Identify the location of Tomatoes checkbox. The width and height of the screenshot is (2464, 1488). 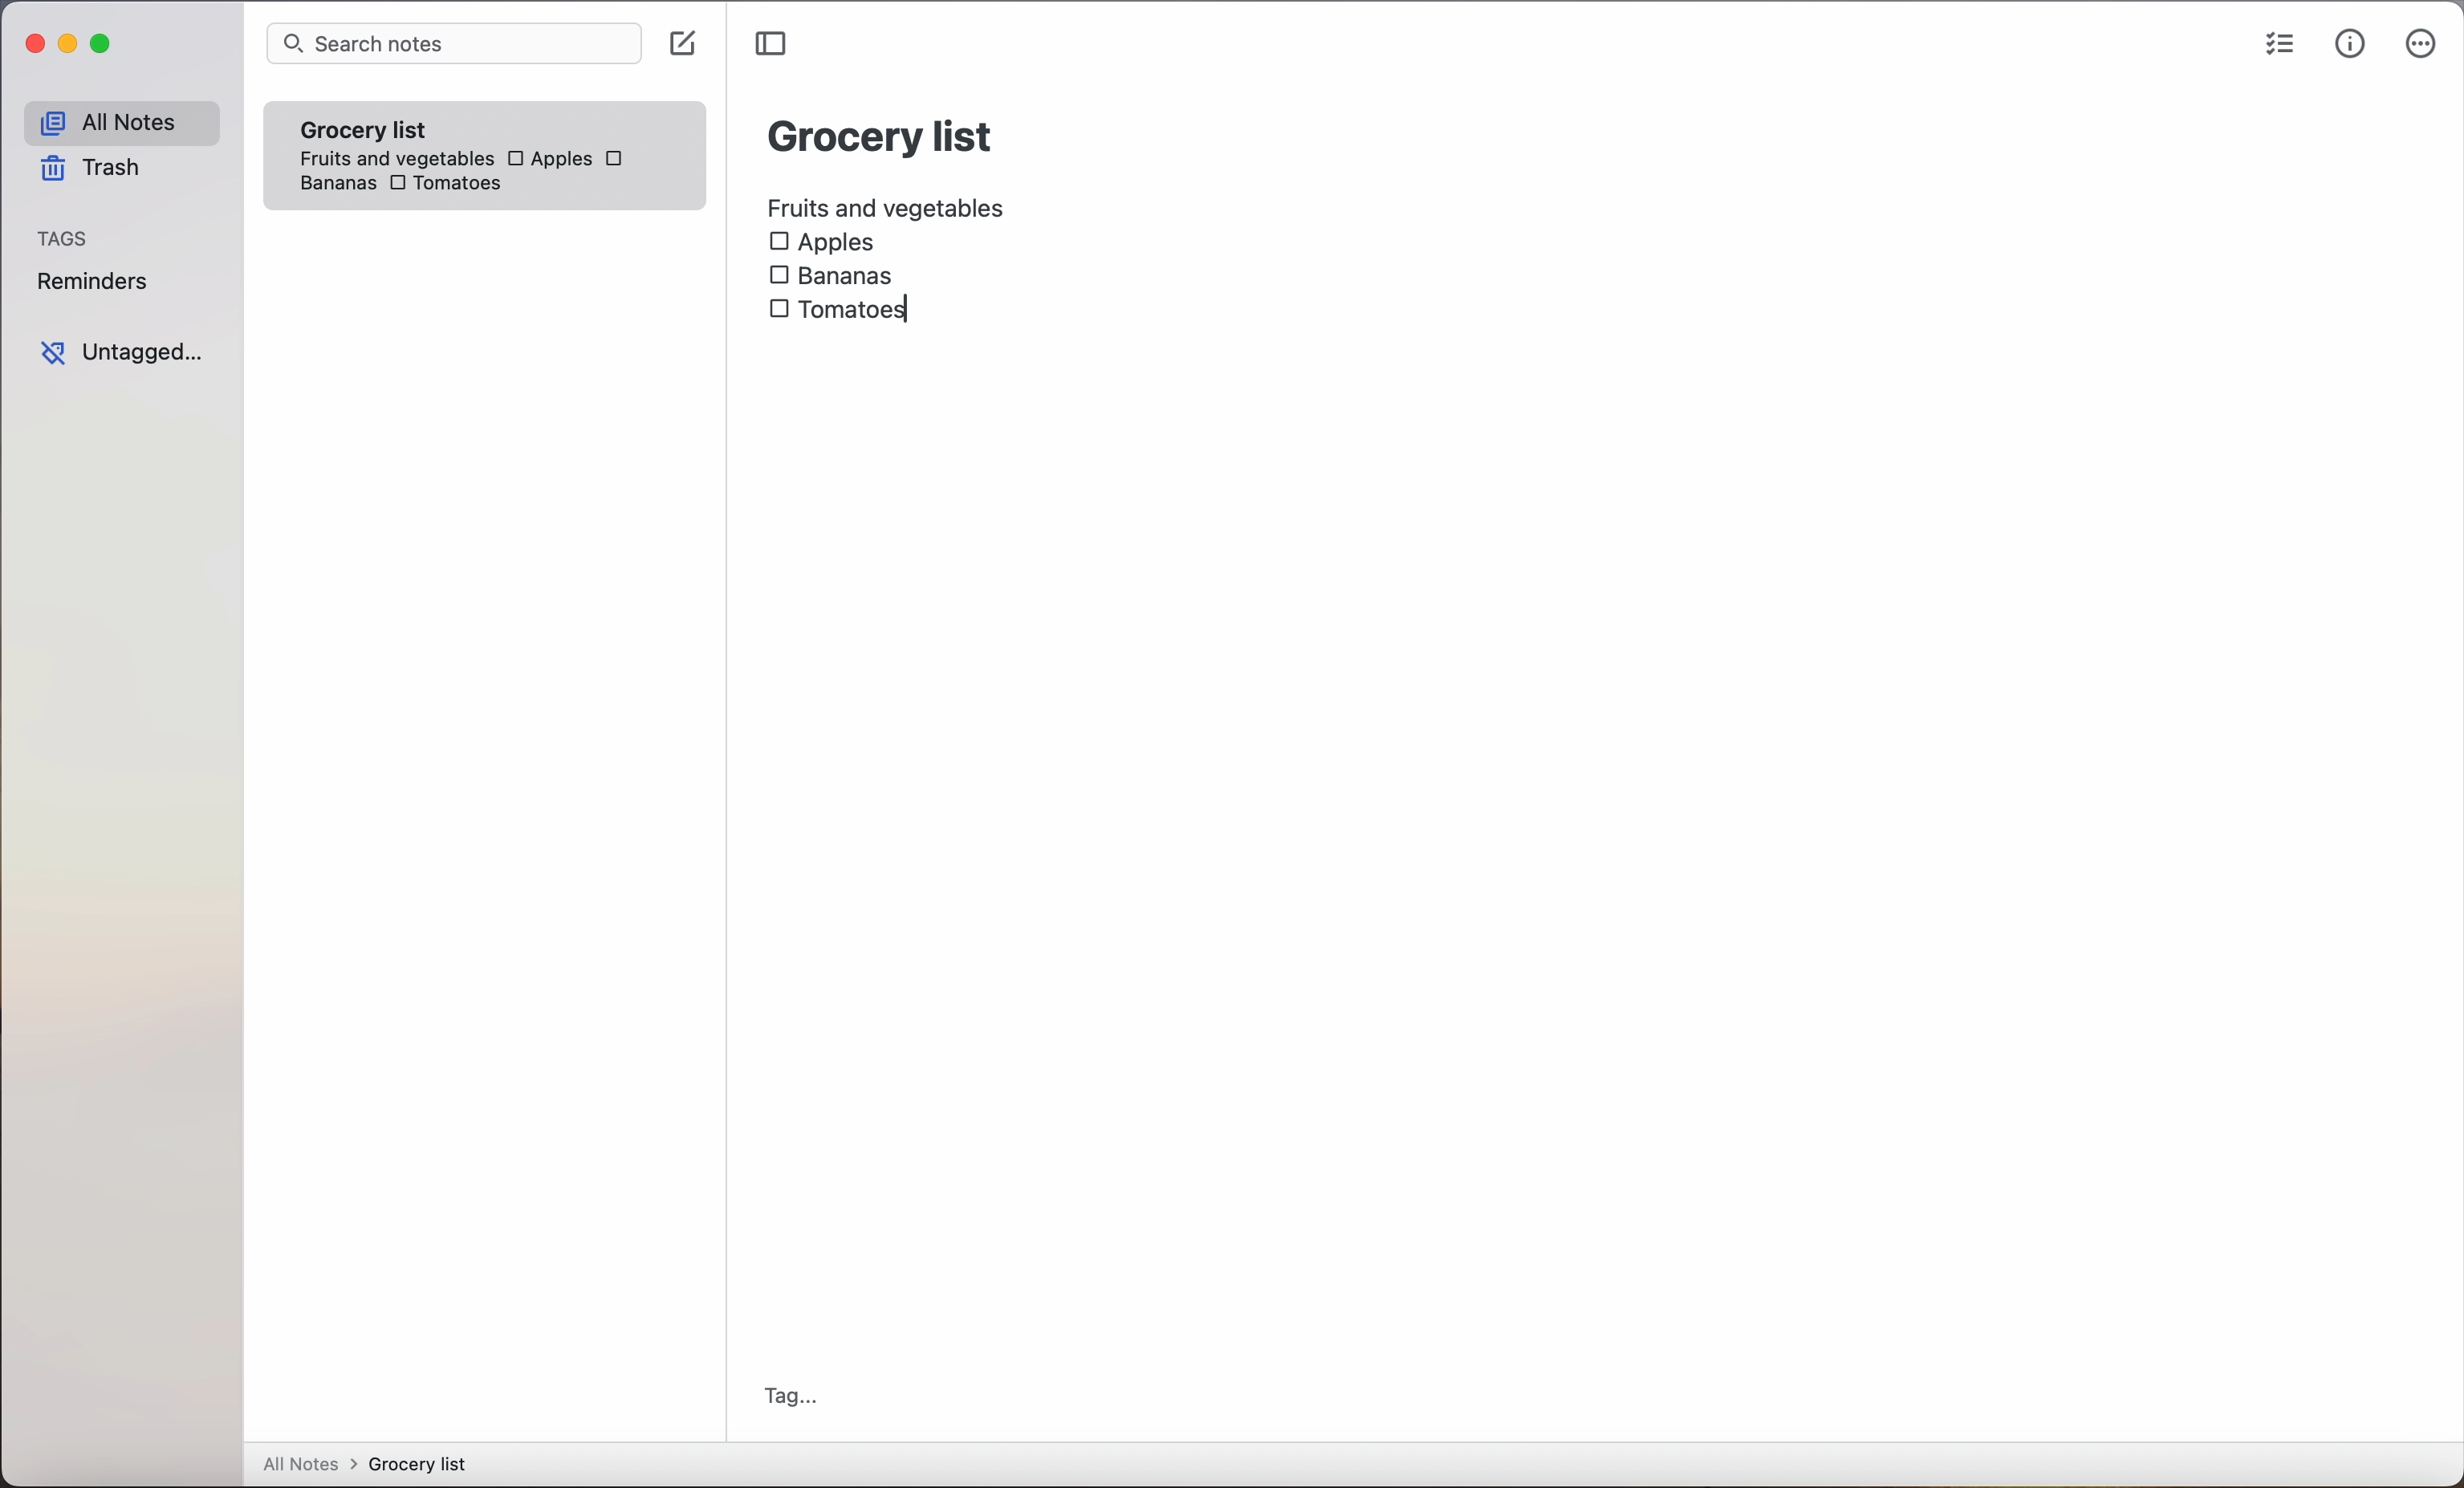
(442, 185).